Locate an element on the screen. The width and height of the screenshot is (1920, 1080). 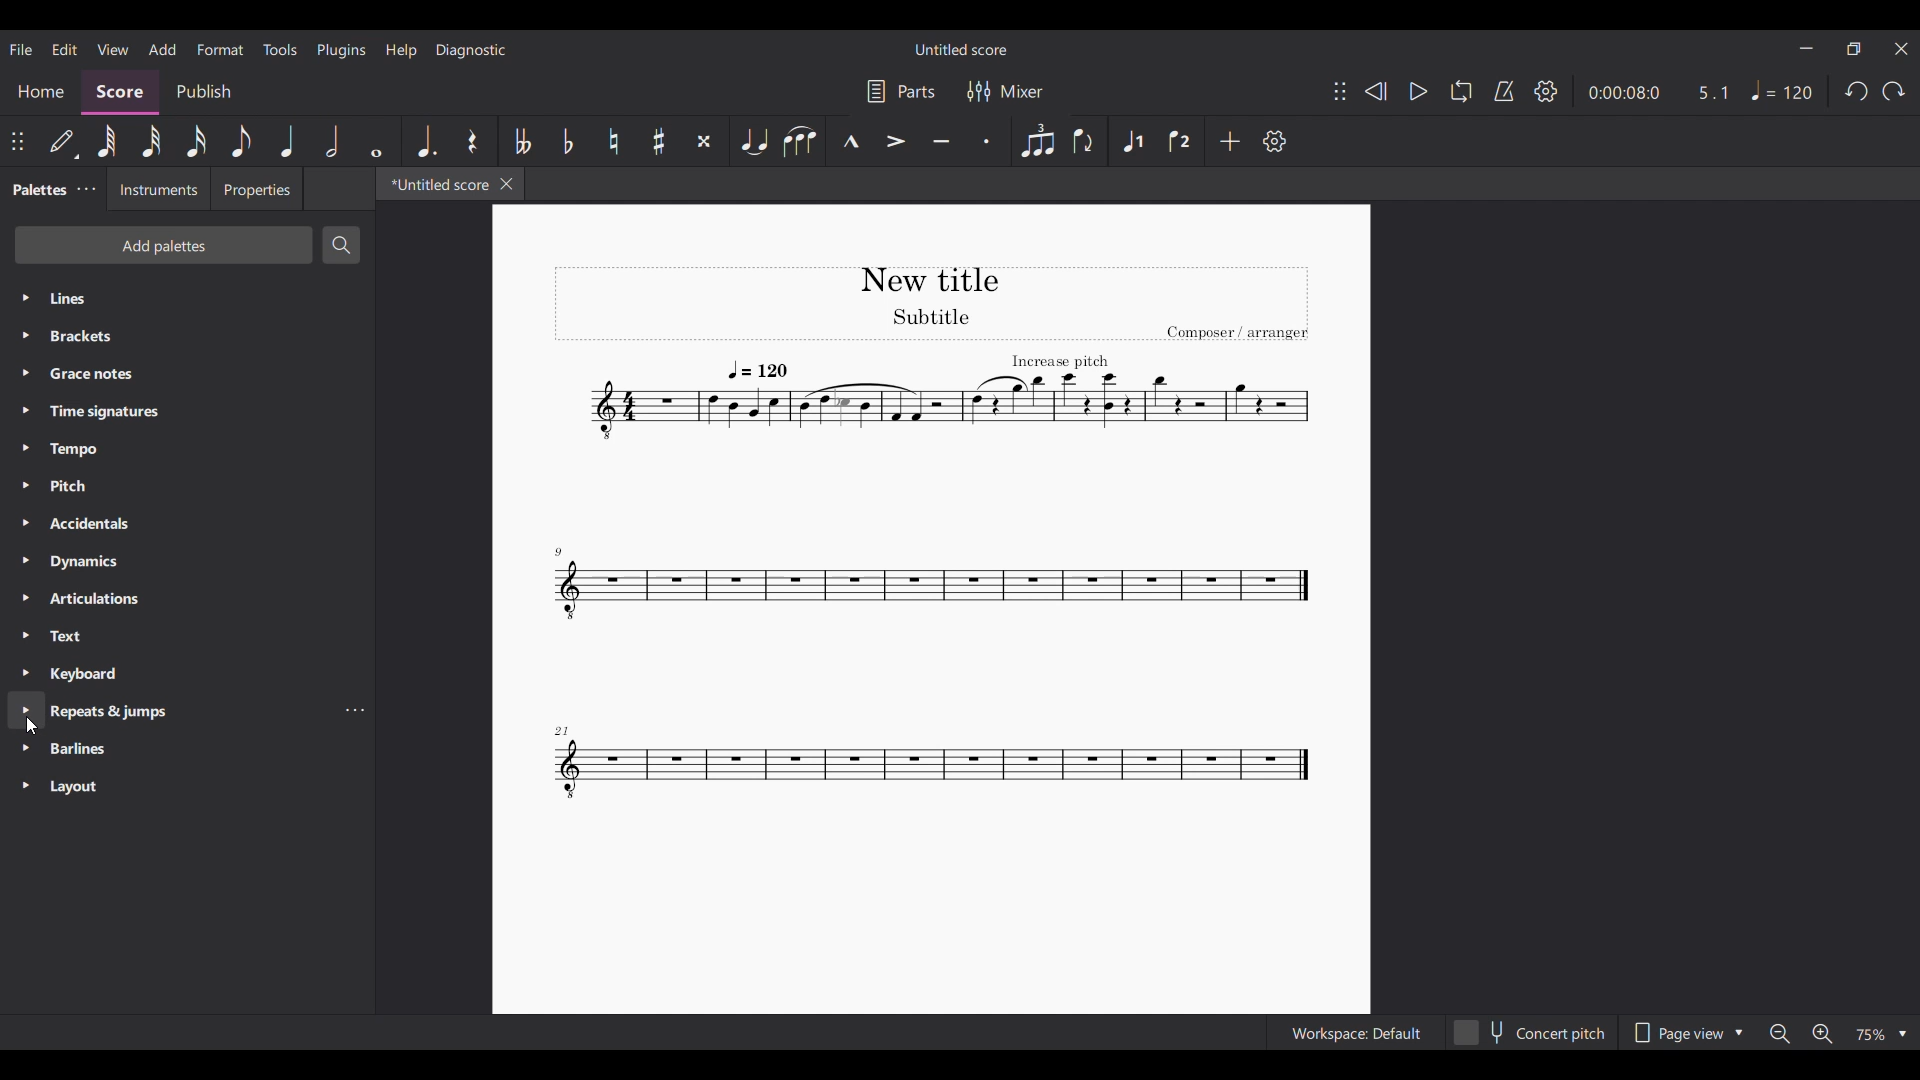
Current duration is located at coordinates (1623, 93).